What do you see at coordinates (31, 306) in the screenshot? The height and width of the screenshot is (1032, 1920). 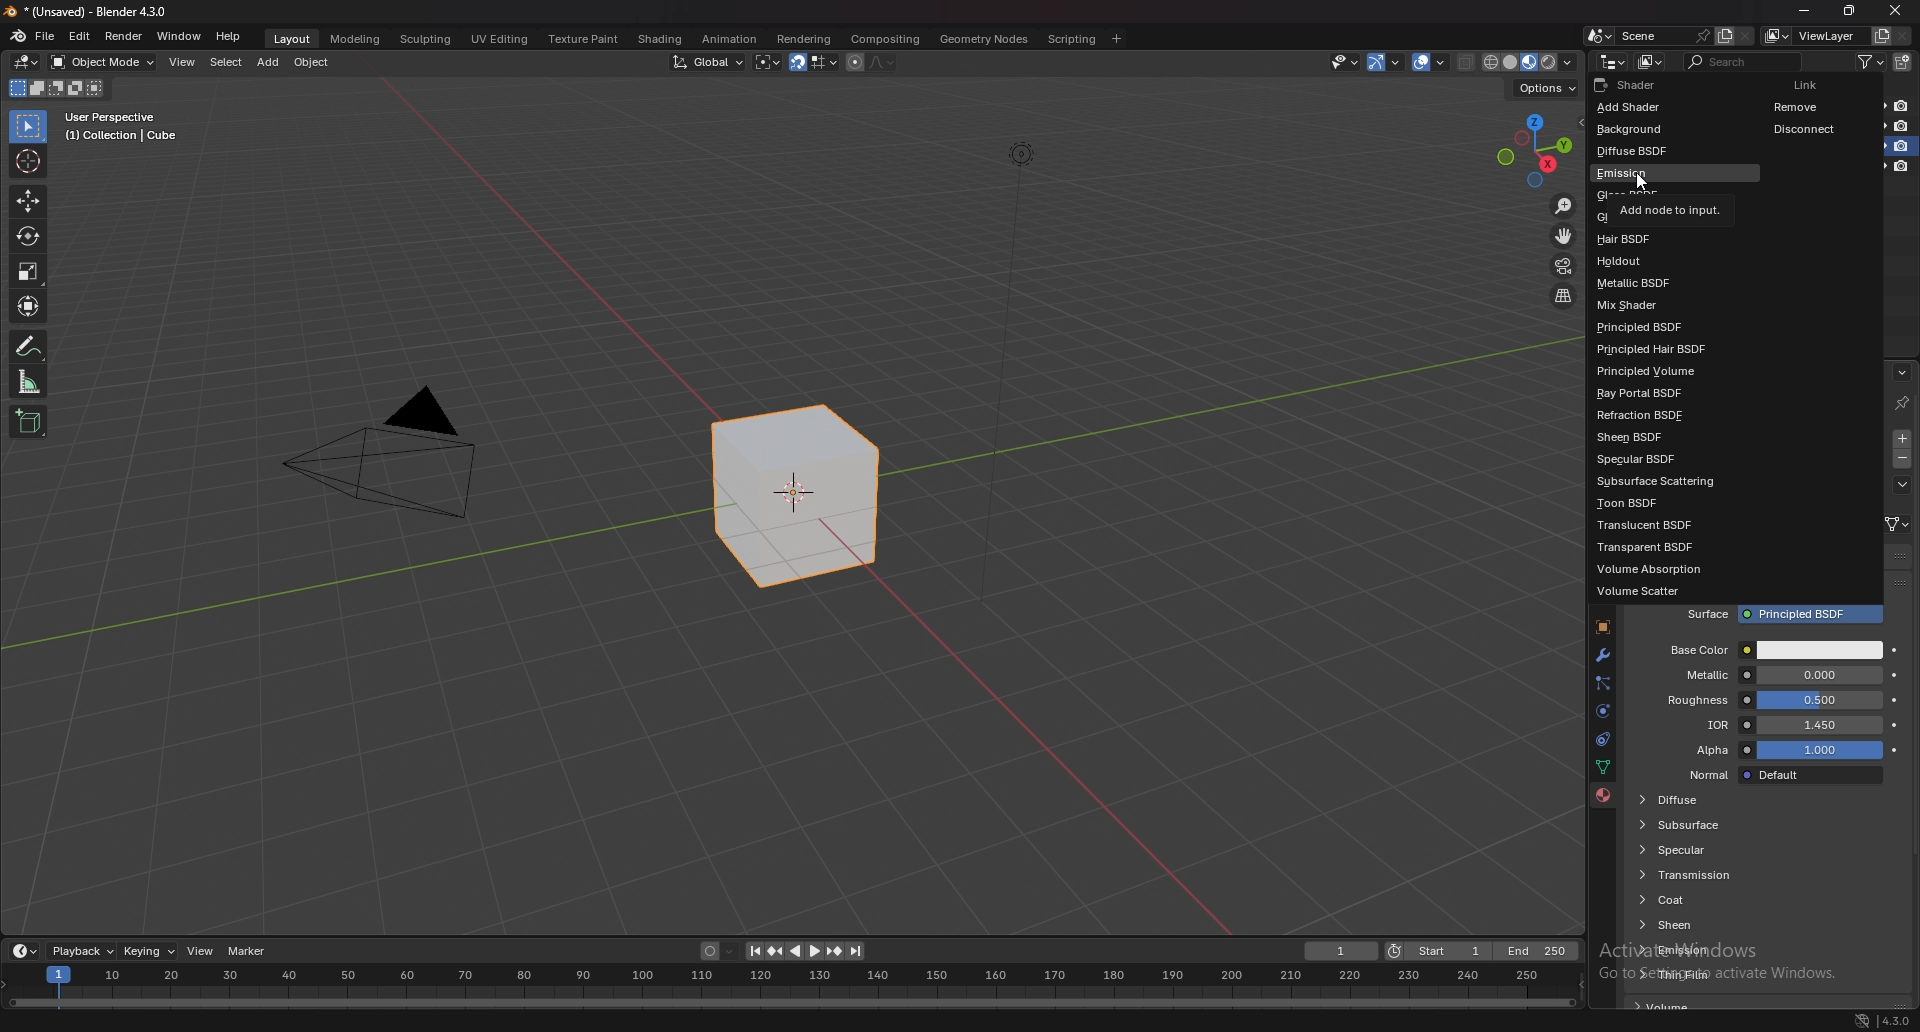 I see `transform` at bounding box center [31, 306].